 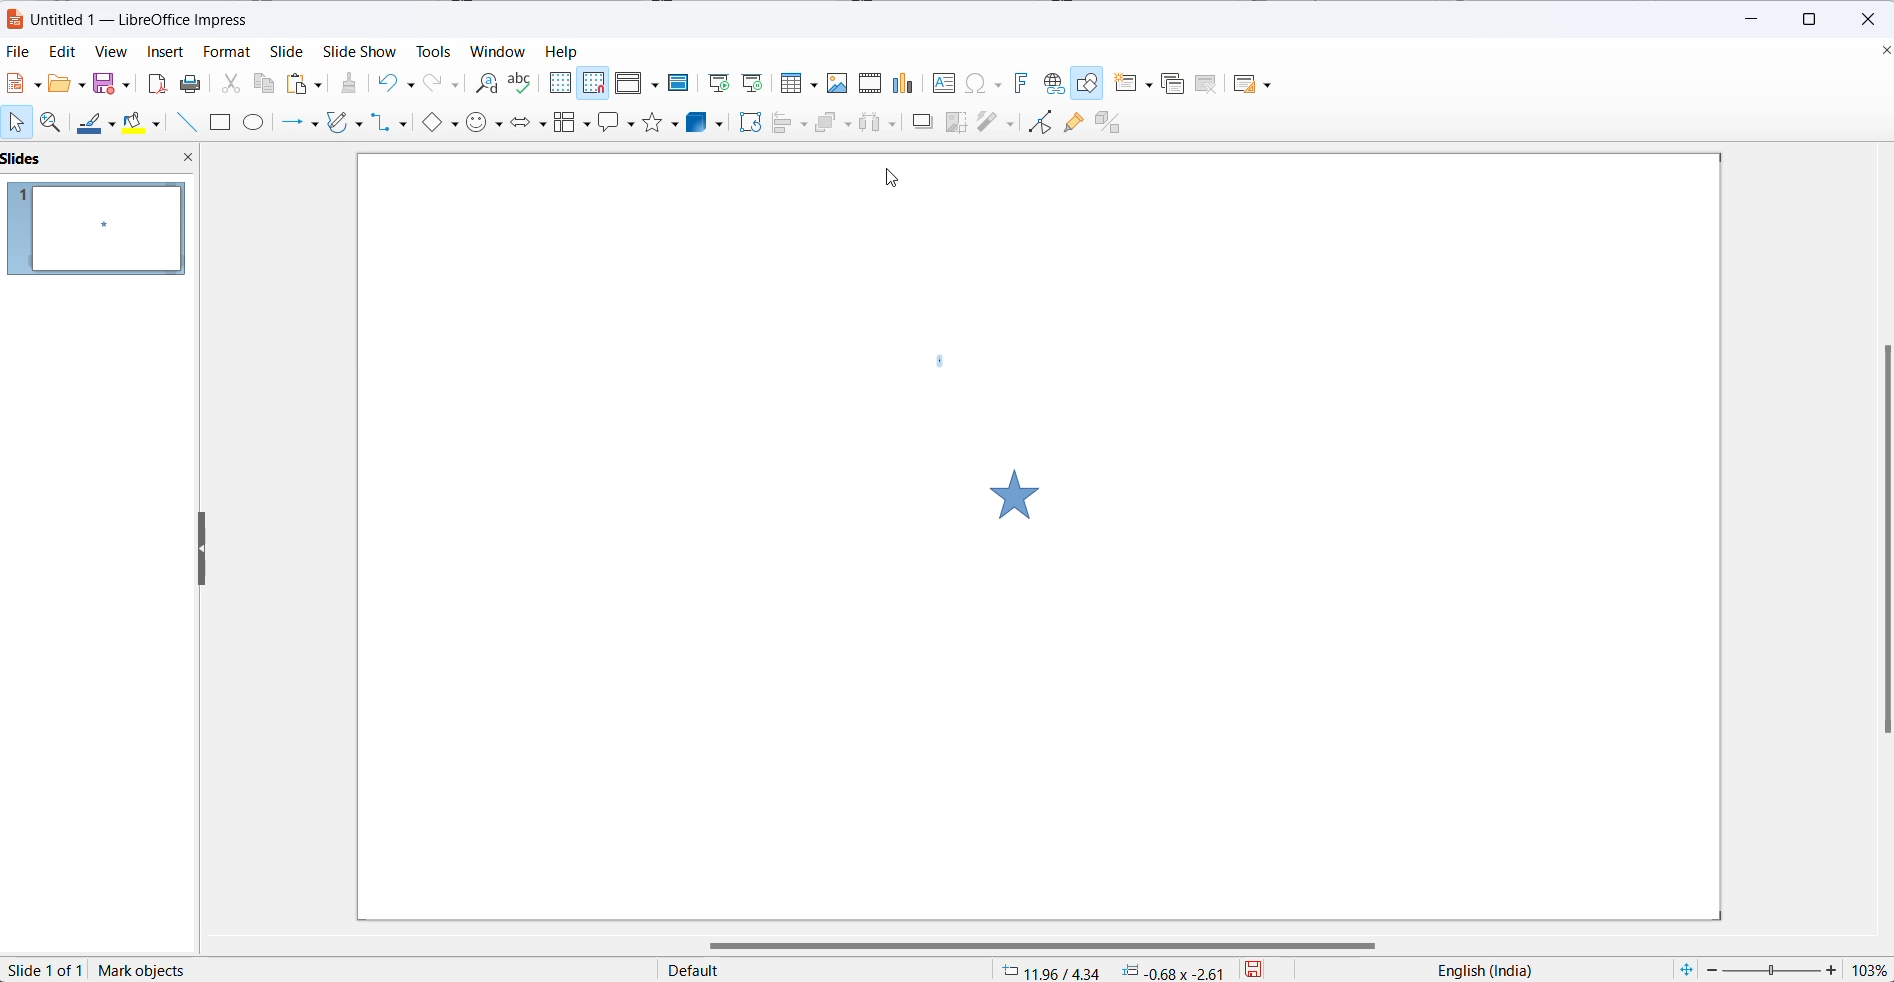 What do you see at coordinates (105, 53) in the screenshot?
I see `view ` at bounding box center [105, 53].